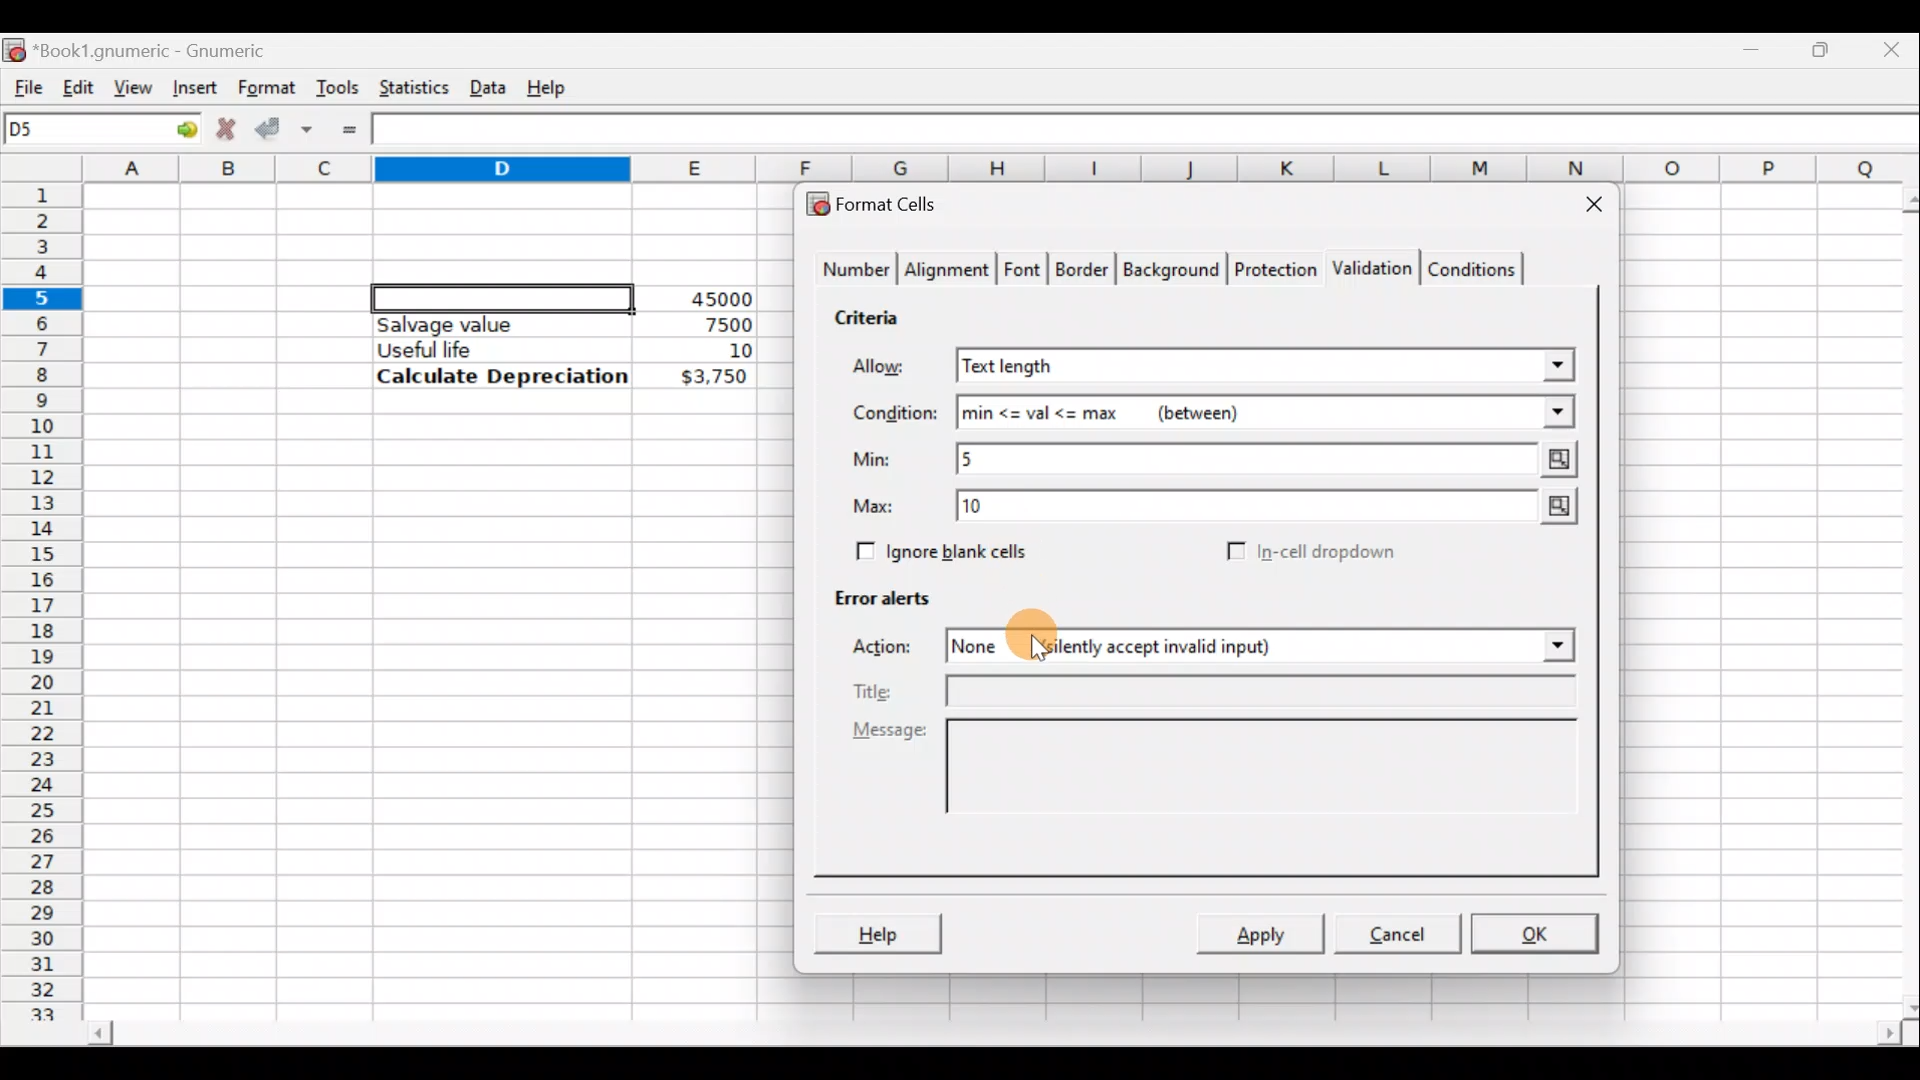 This screenshot has width=1920, height=1080. What do you see at coordinates (948, 272) in the screenshot?
I see `Alignment` at bounding box center [948, 272].